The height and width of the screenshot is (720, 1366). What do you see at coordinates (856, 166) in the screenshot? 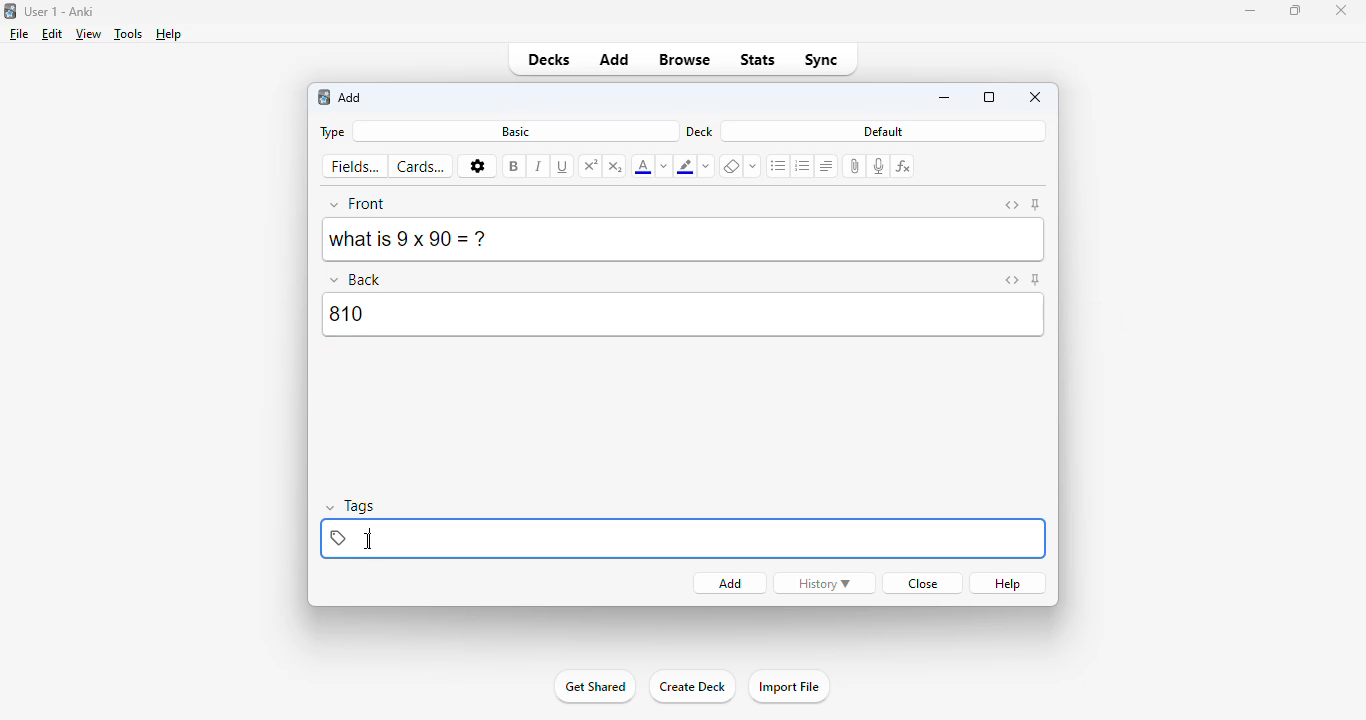
I see `attach pictures/audio/video` at bounding box center [856, 166].